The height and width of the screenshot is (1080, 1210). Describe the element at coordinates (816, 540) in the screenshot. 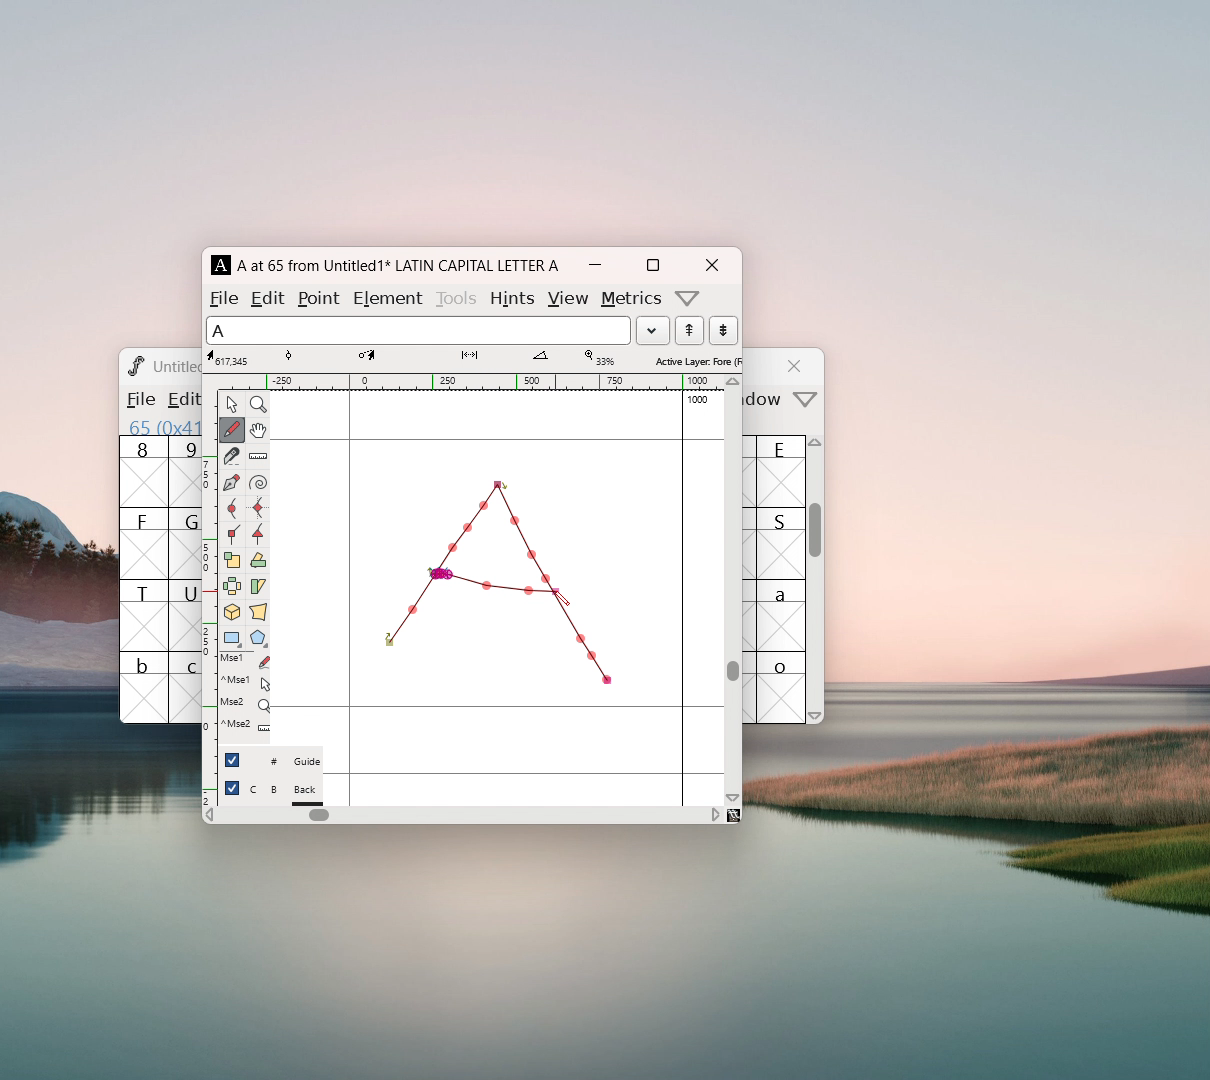

I see `scrollbar` at that location.